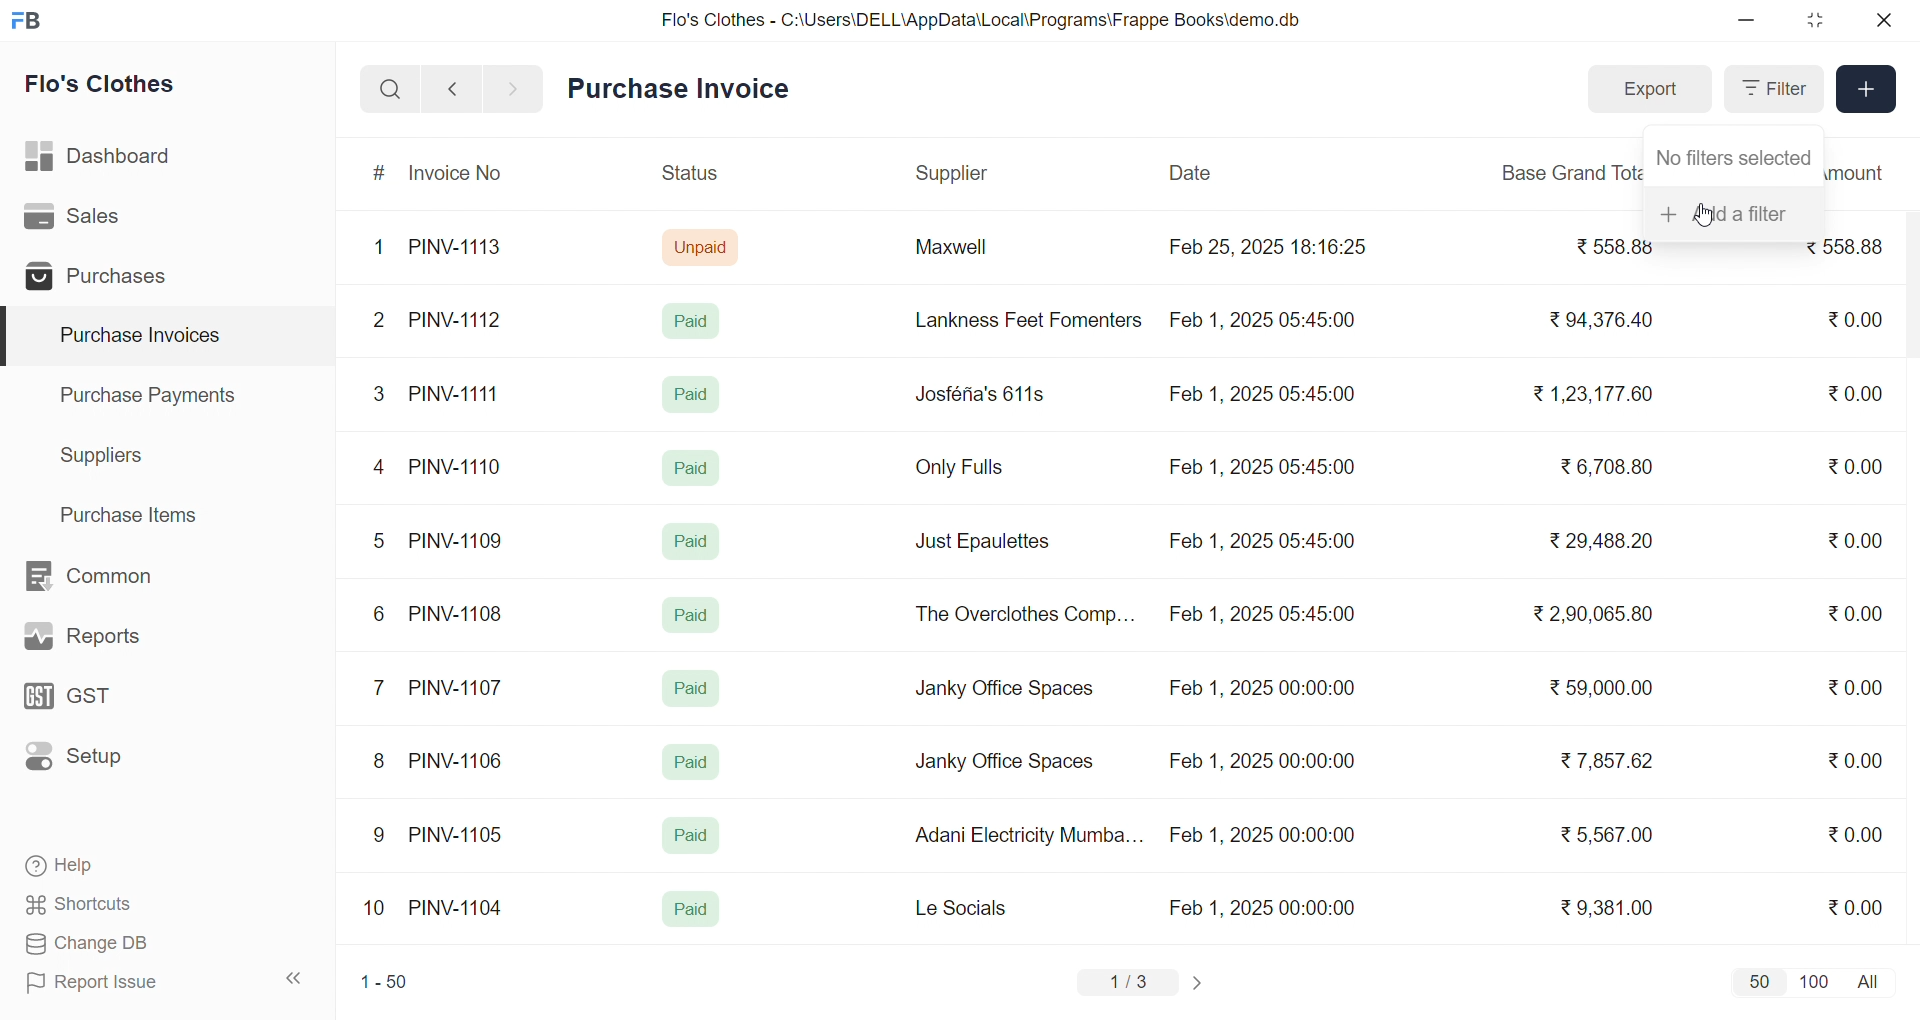 This screenshot has height=1020, width=1920. I want to click on Josféria's 611s, so click(977, 391).